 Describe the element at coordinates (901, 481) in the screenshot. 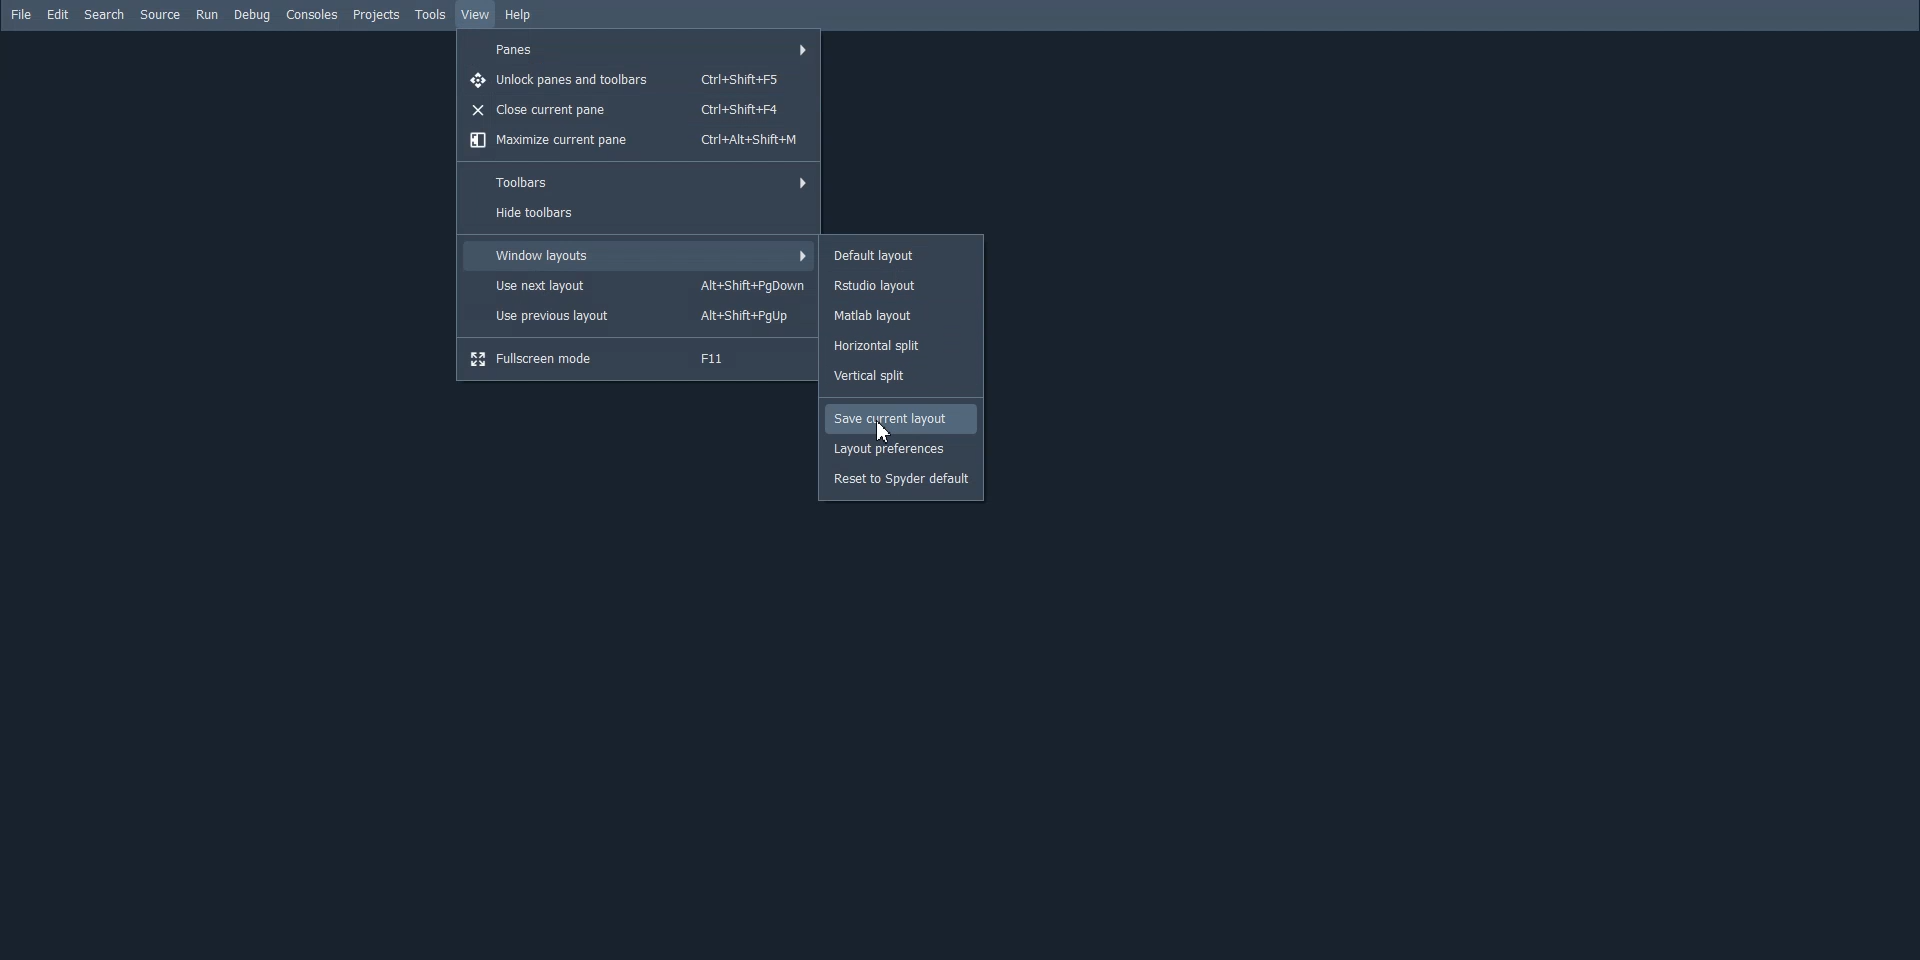

I see `Reset to spyder default` at that location.